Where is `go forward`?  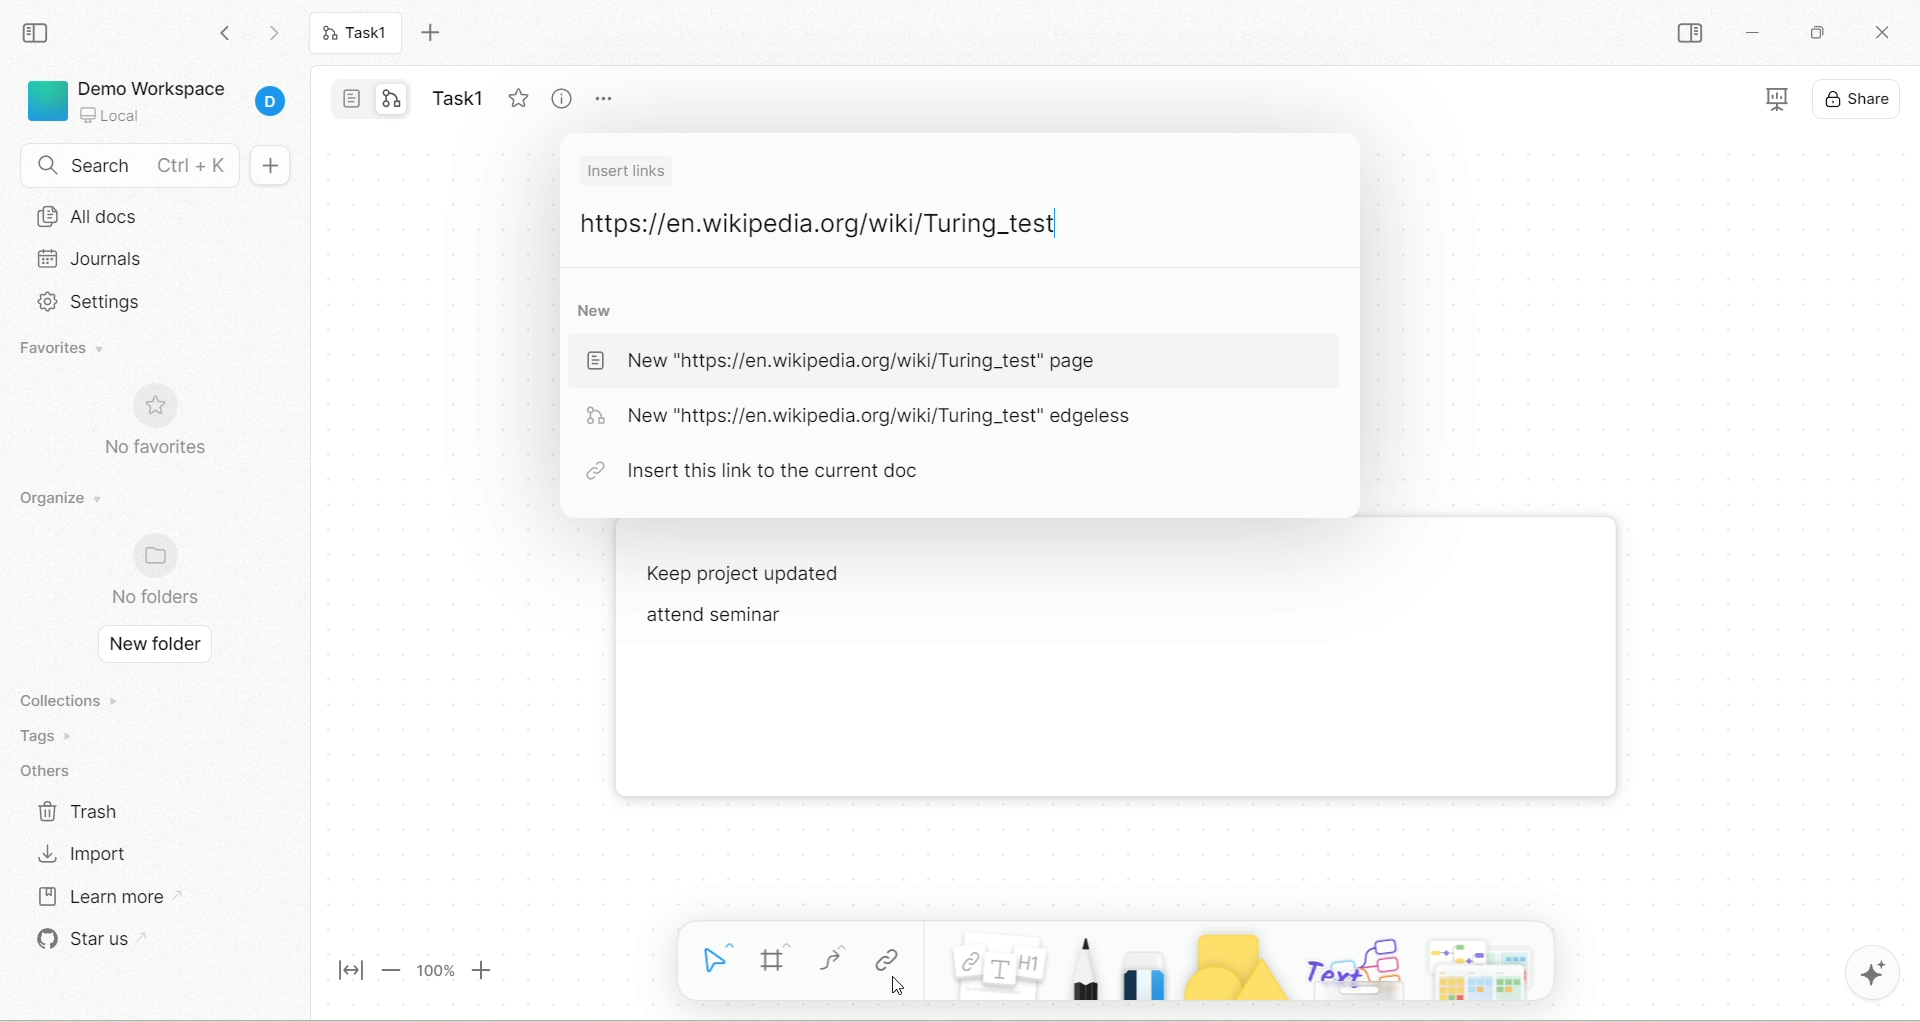 go forward is located at coordinates (272, 33).